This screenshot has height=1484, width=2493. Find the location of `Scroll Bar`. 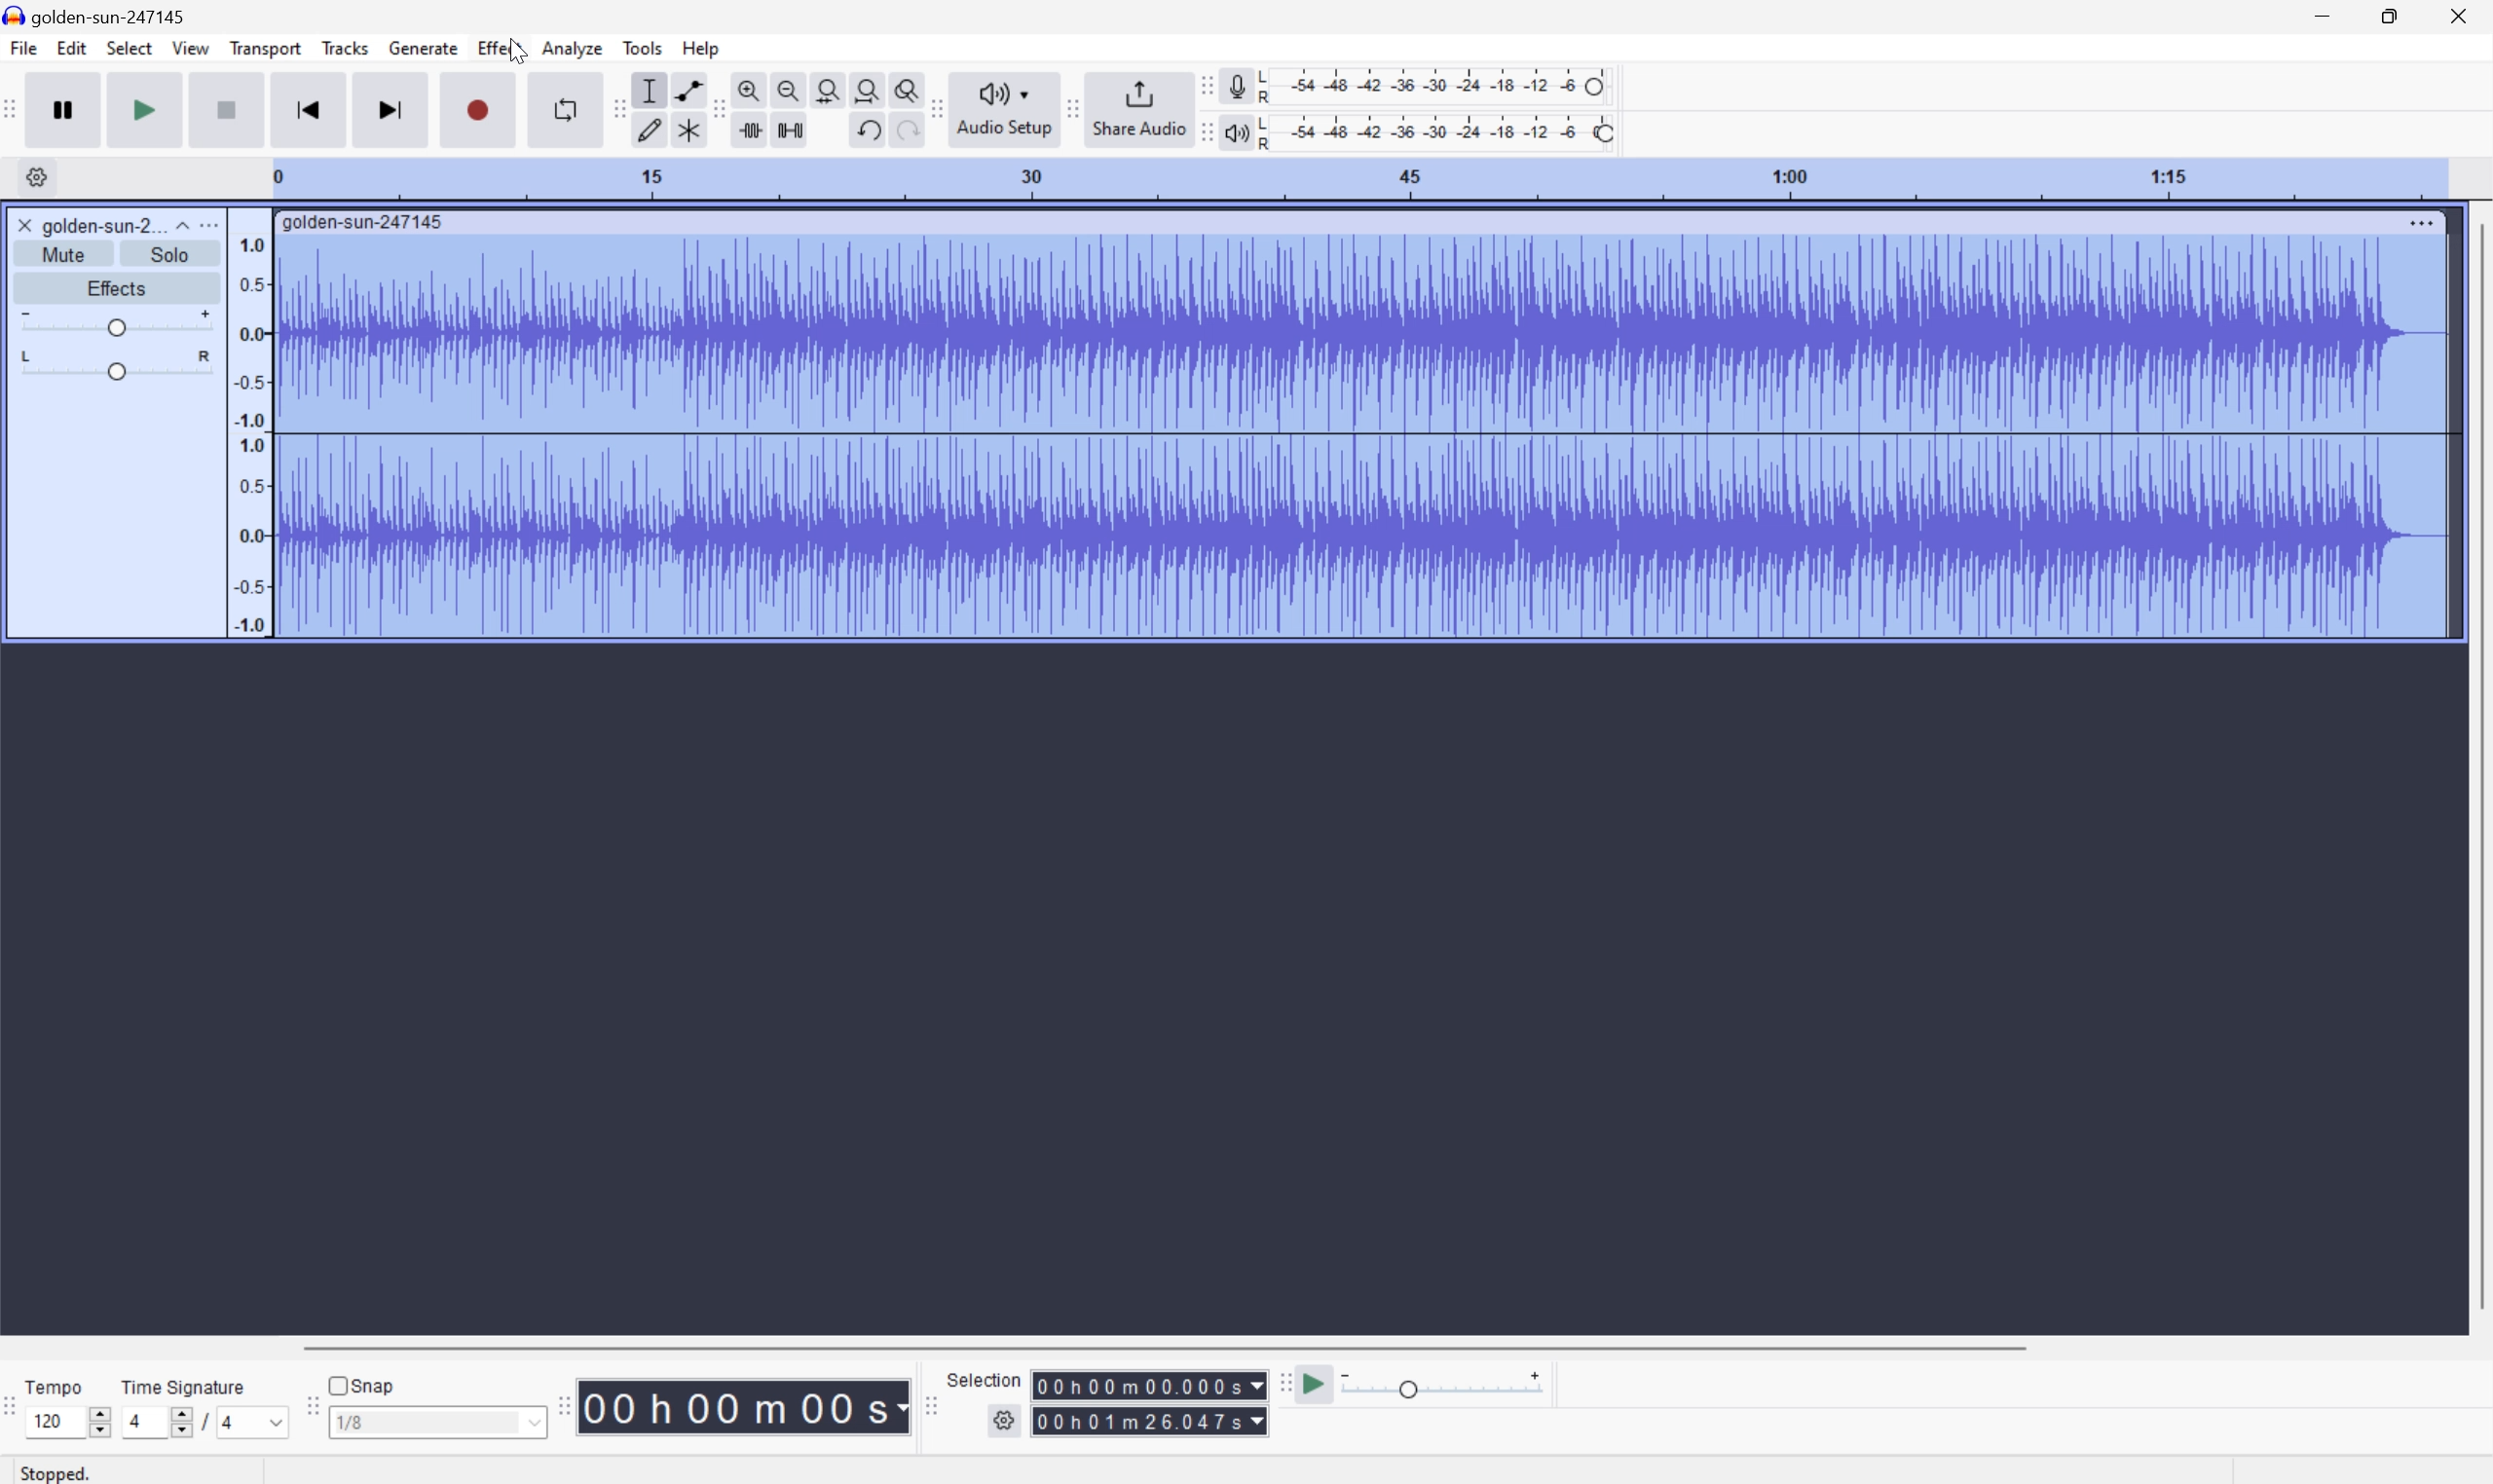

Scroll Bar is located at coordinates (2477, 767).